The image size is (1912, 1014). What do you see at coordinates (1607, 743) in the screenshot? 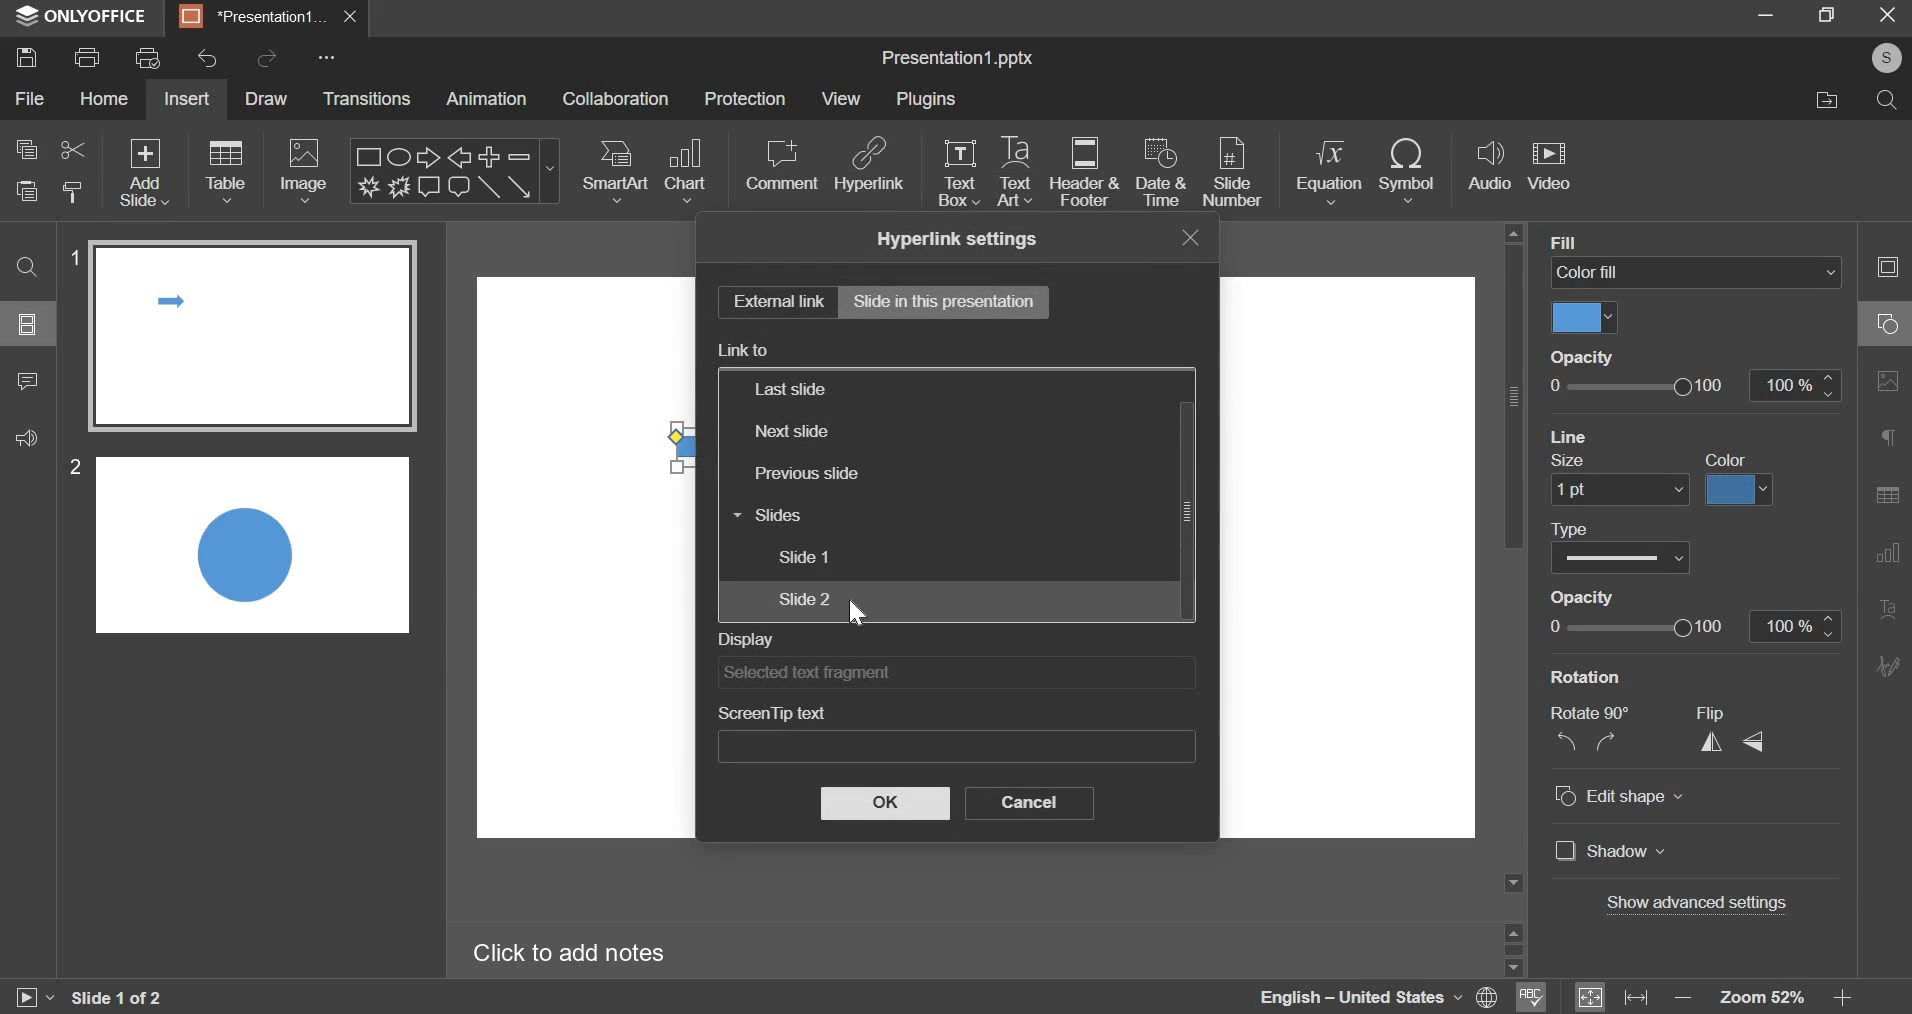
I see `rotate clockwise` at bounding box center [1607, 743].